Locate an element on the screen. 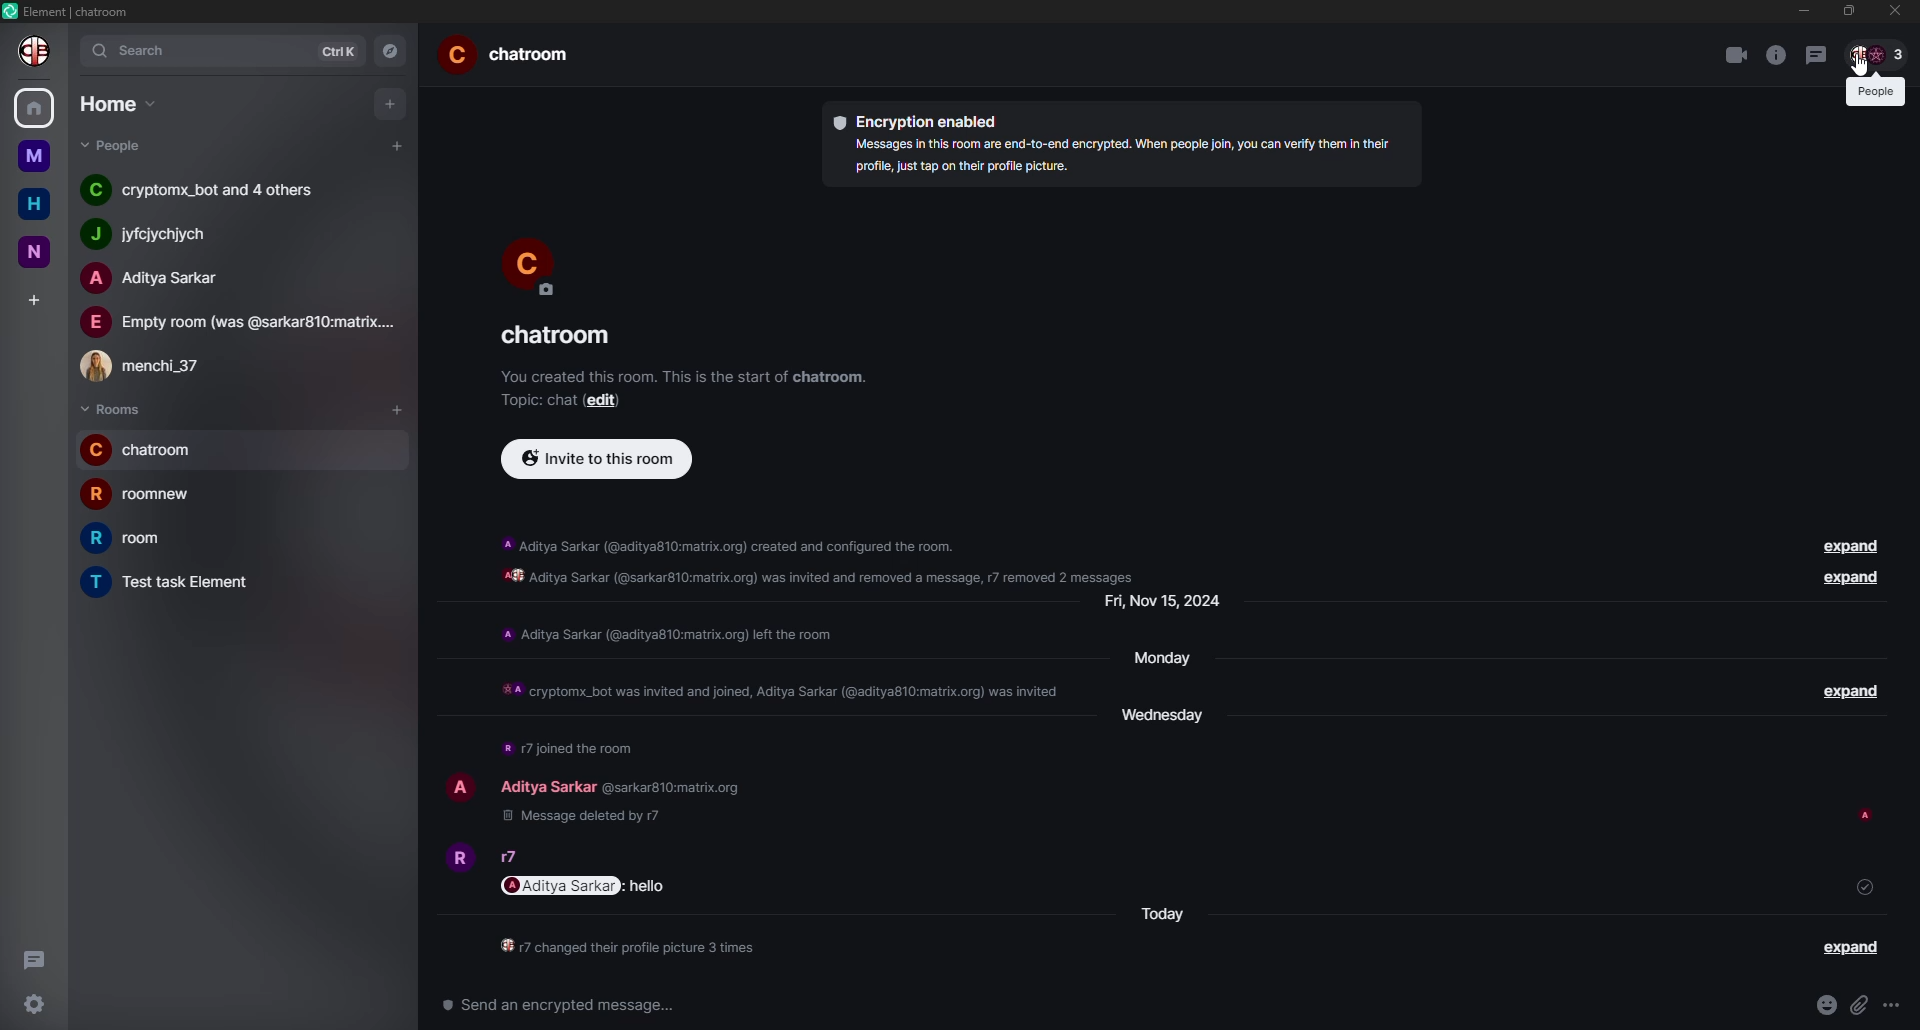  people is located at coordinates (205, 187).